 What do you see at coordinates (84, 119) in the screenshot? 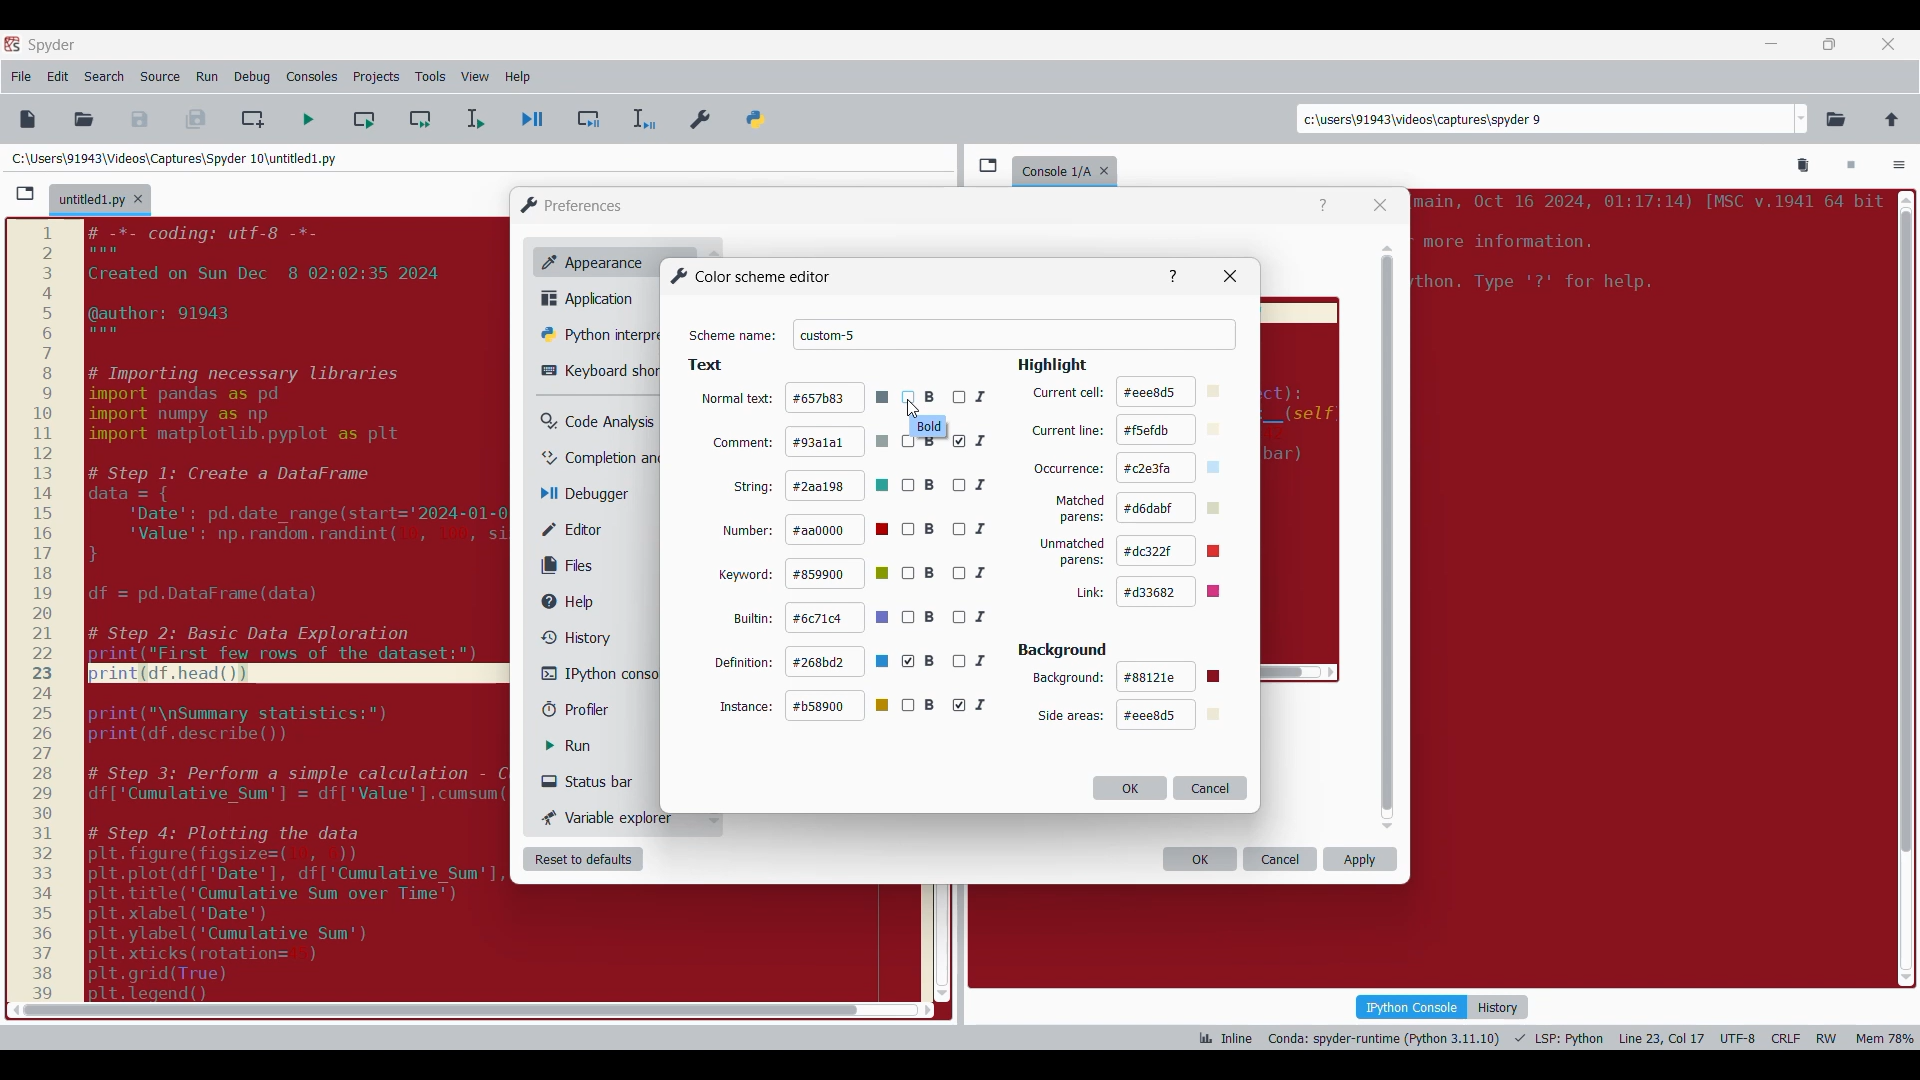
I see `Open` at bounding box center [84, 119].